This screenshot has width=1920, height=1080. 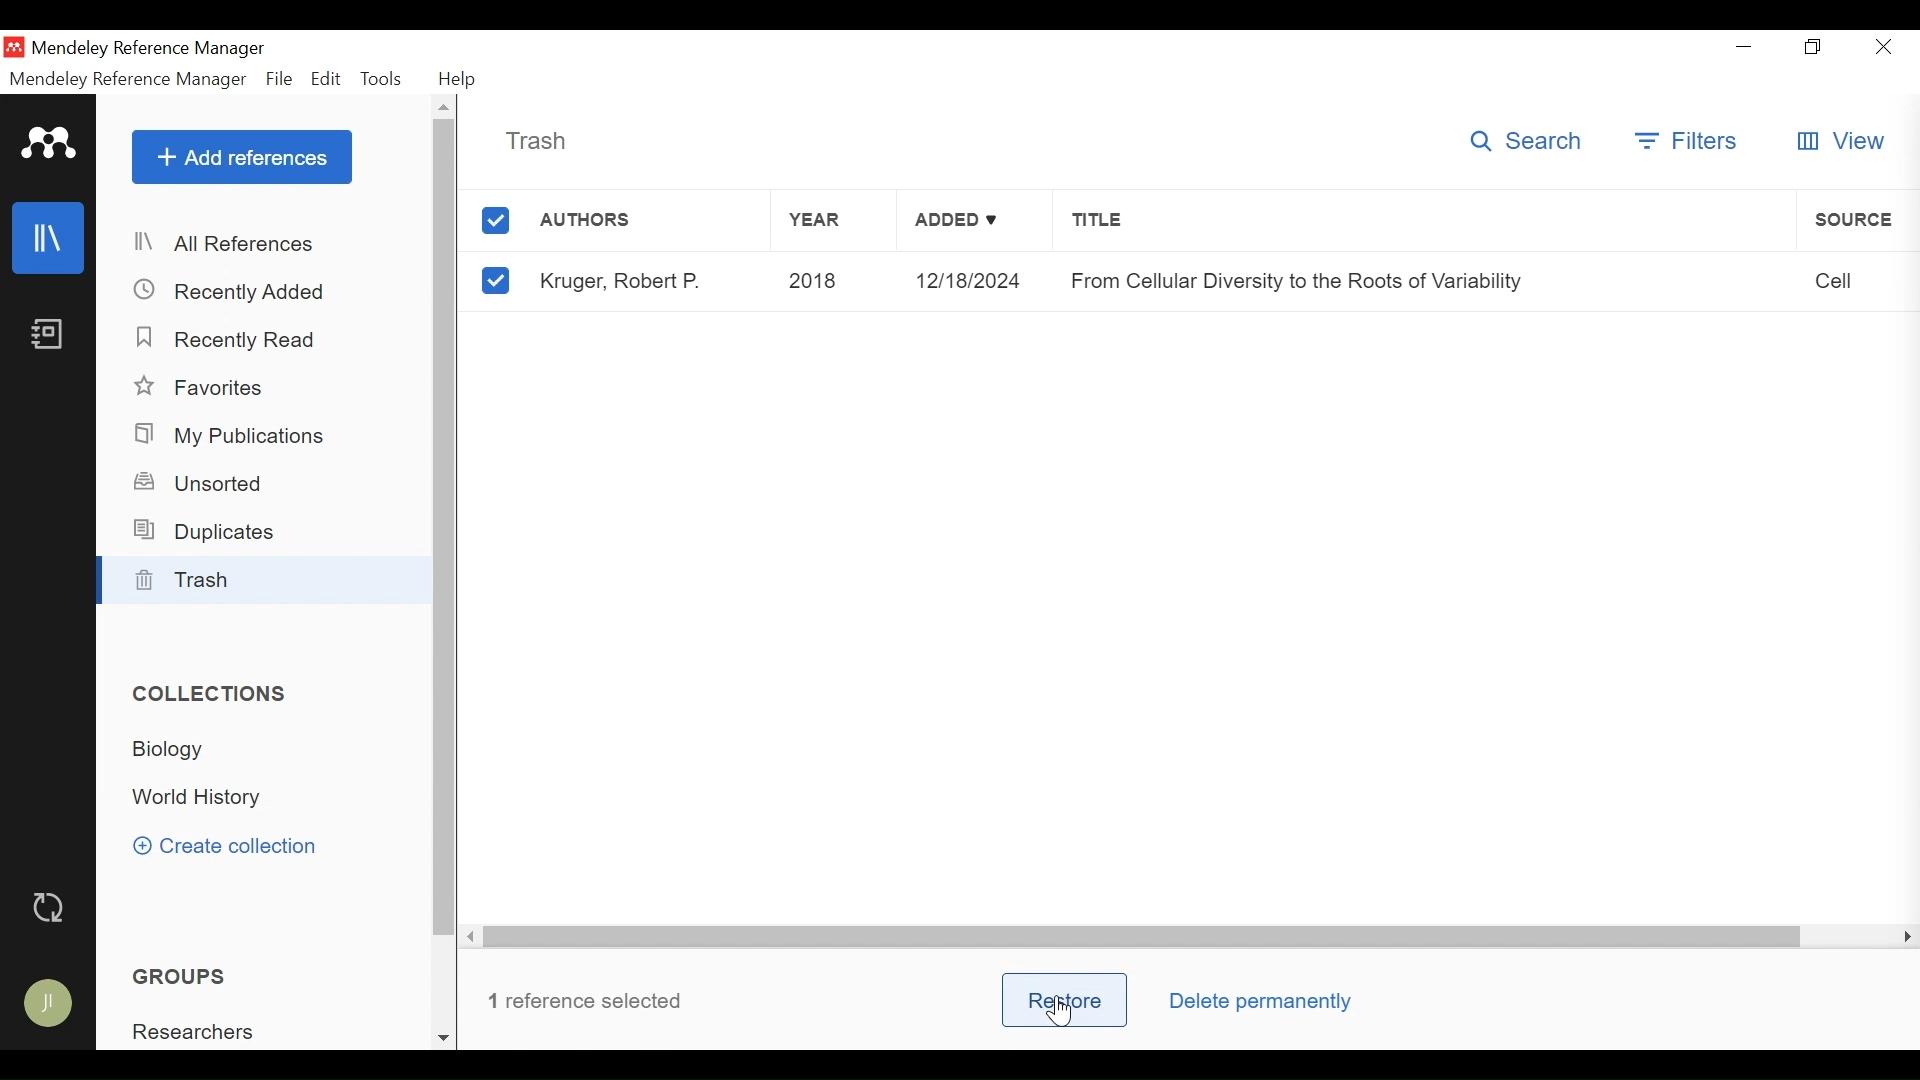 I want to click on Researchers, so click(x=203, y=1032).